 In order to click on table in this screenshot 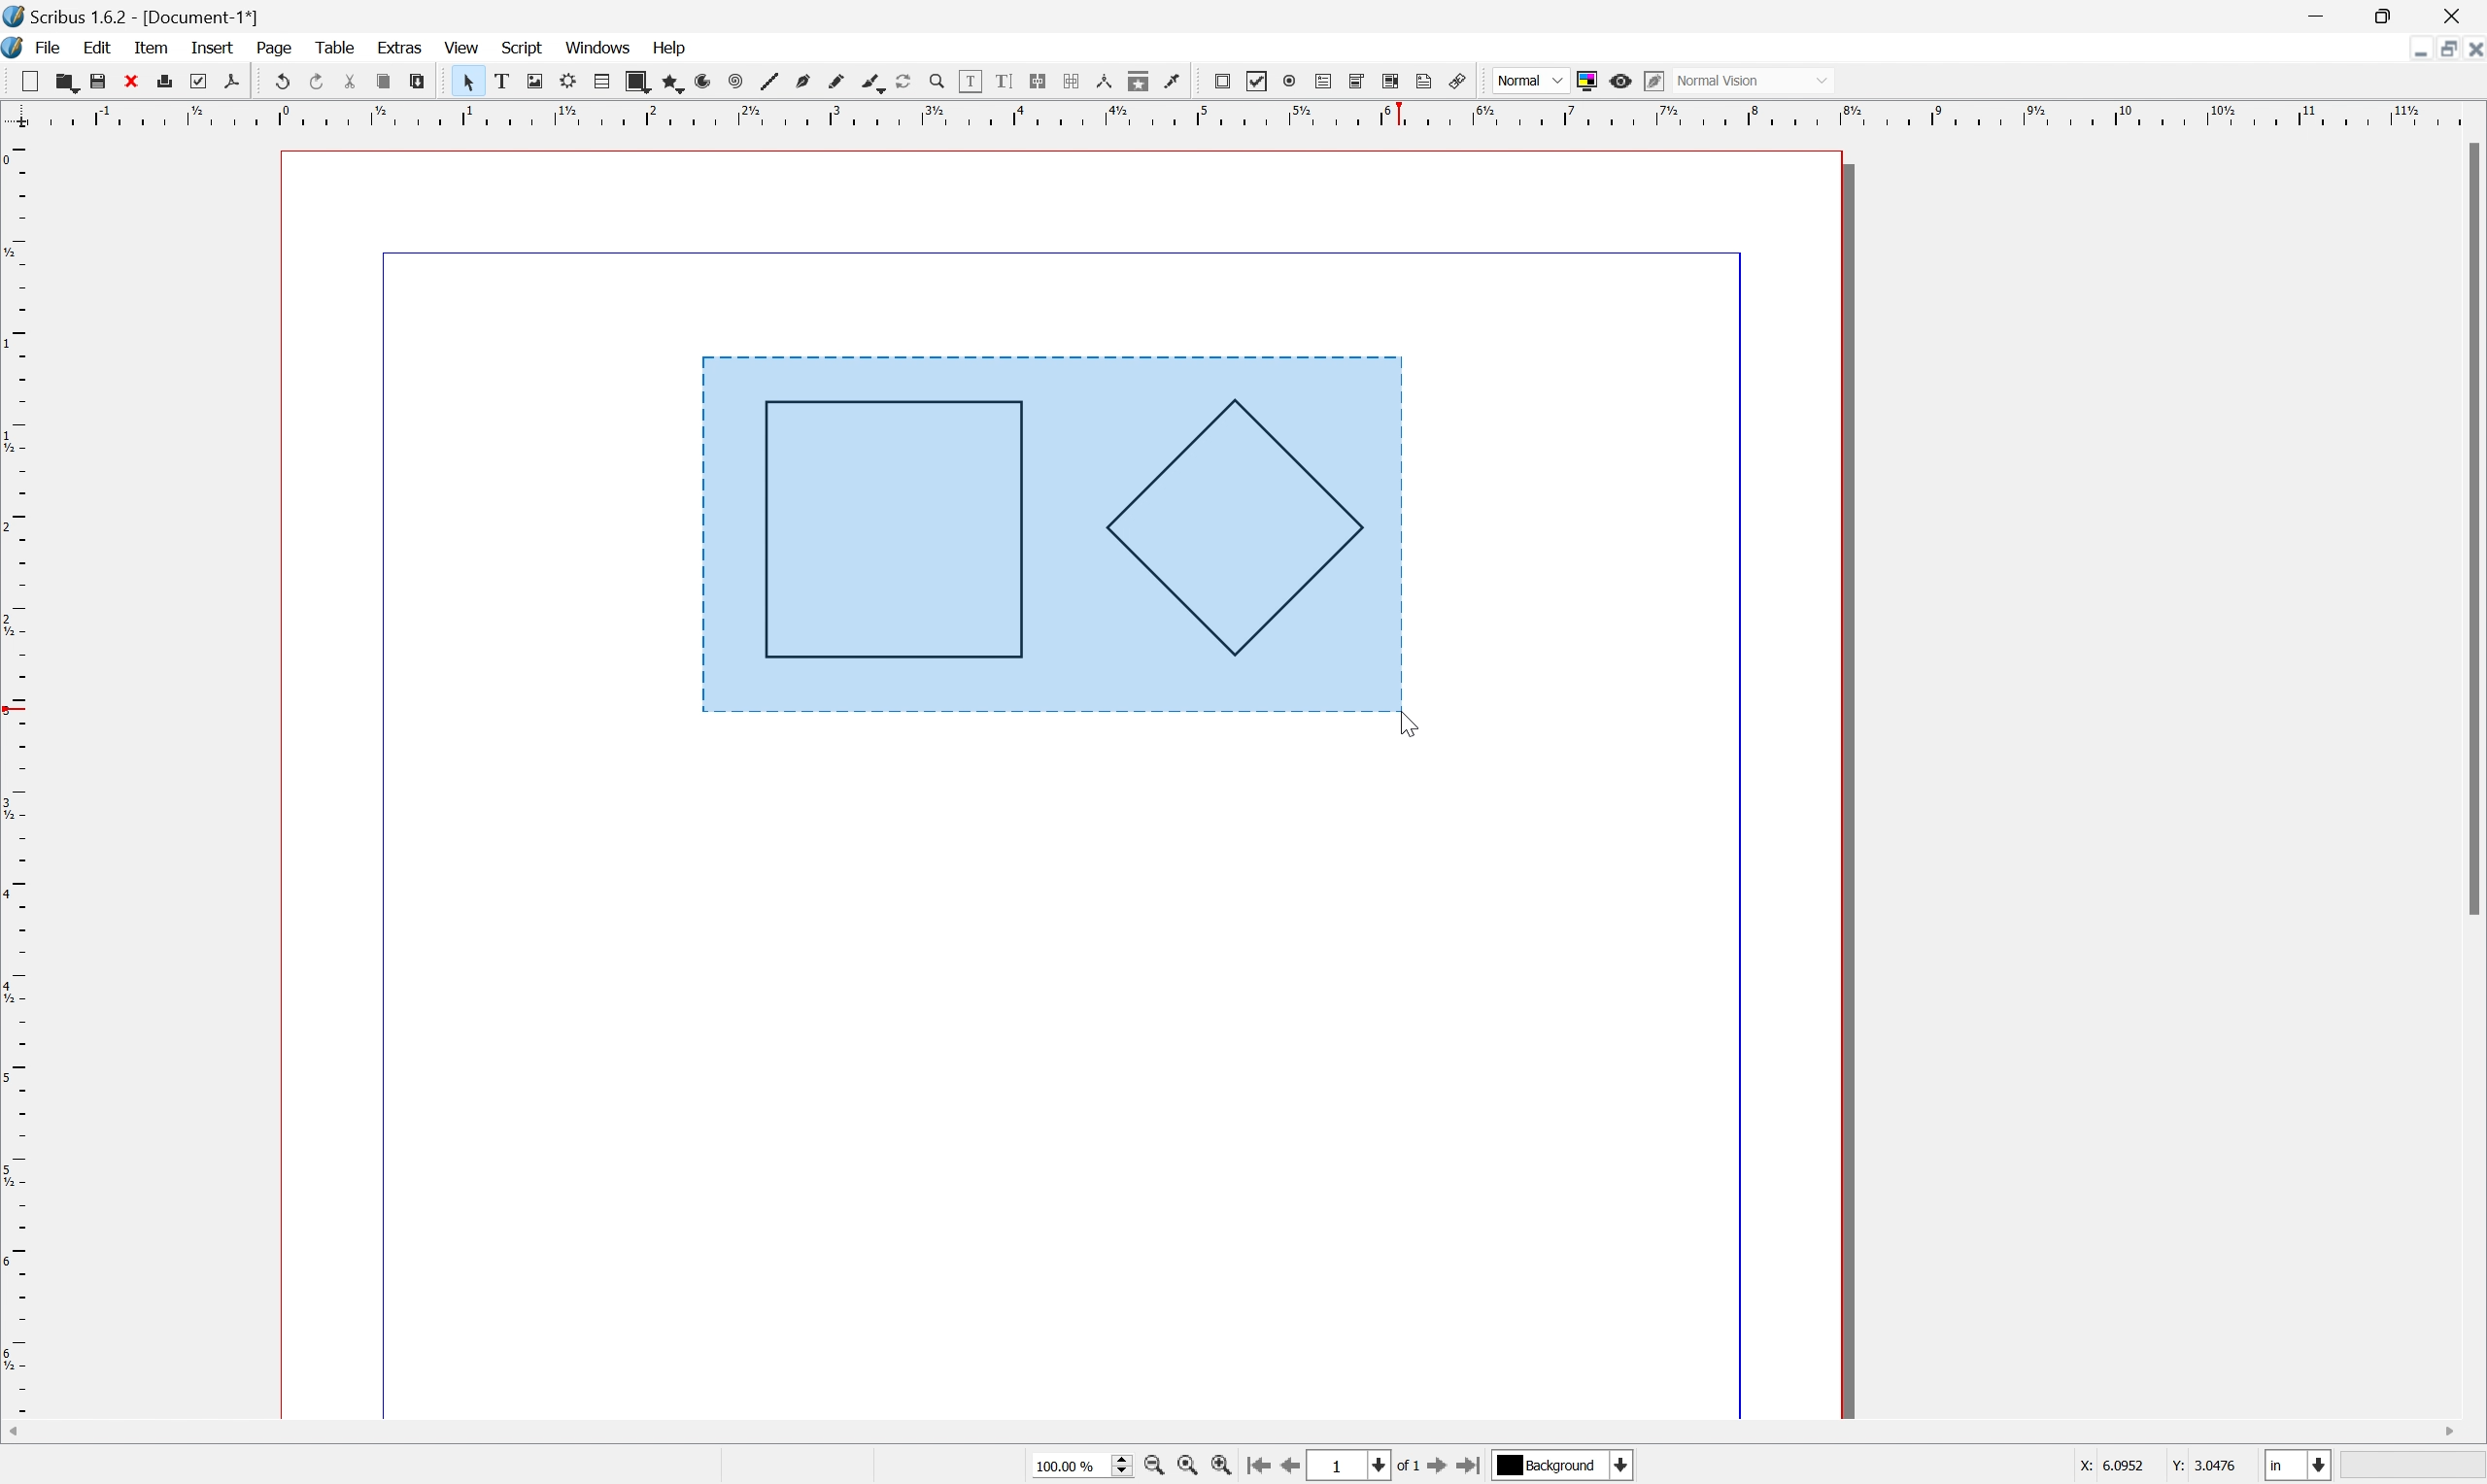, I will do `click(339, 49)`.